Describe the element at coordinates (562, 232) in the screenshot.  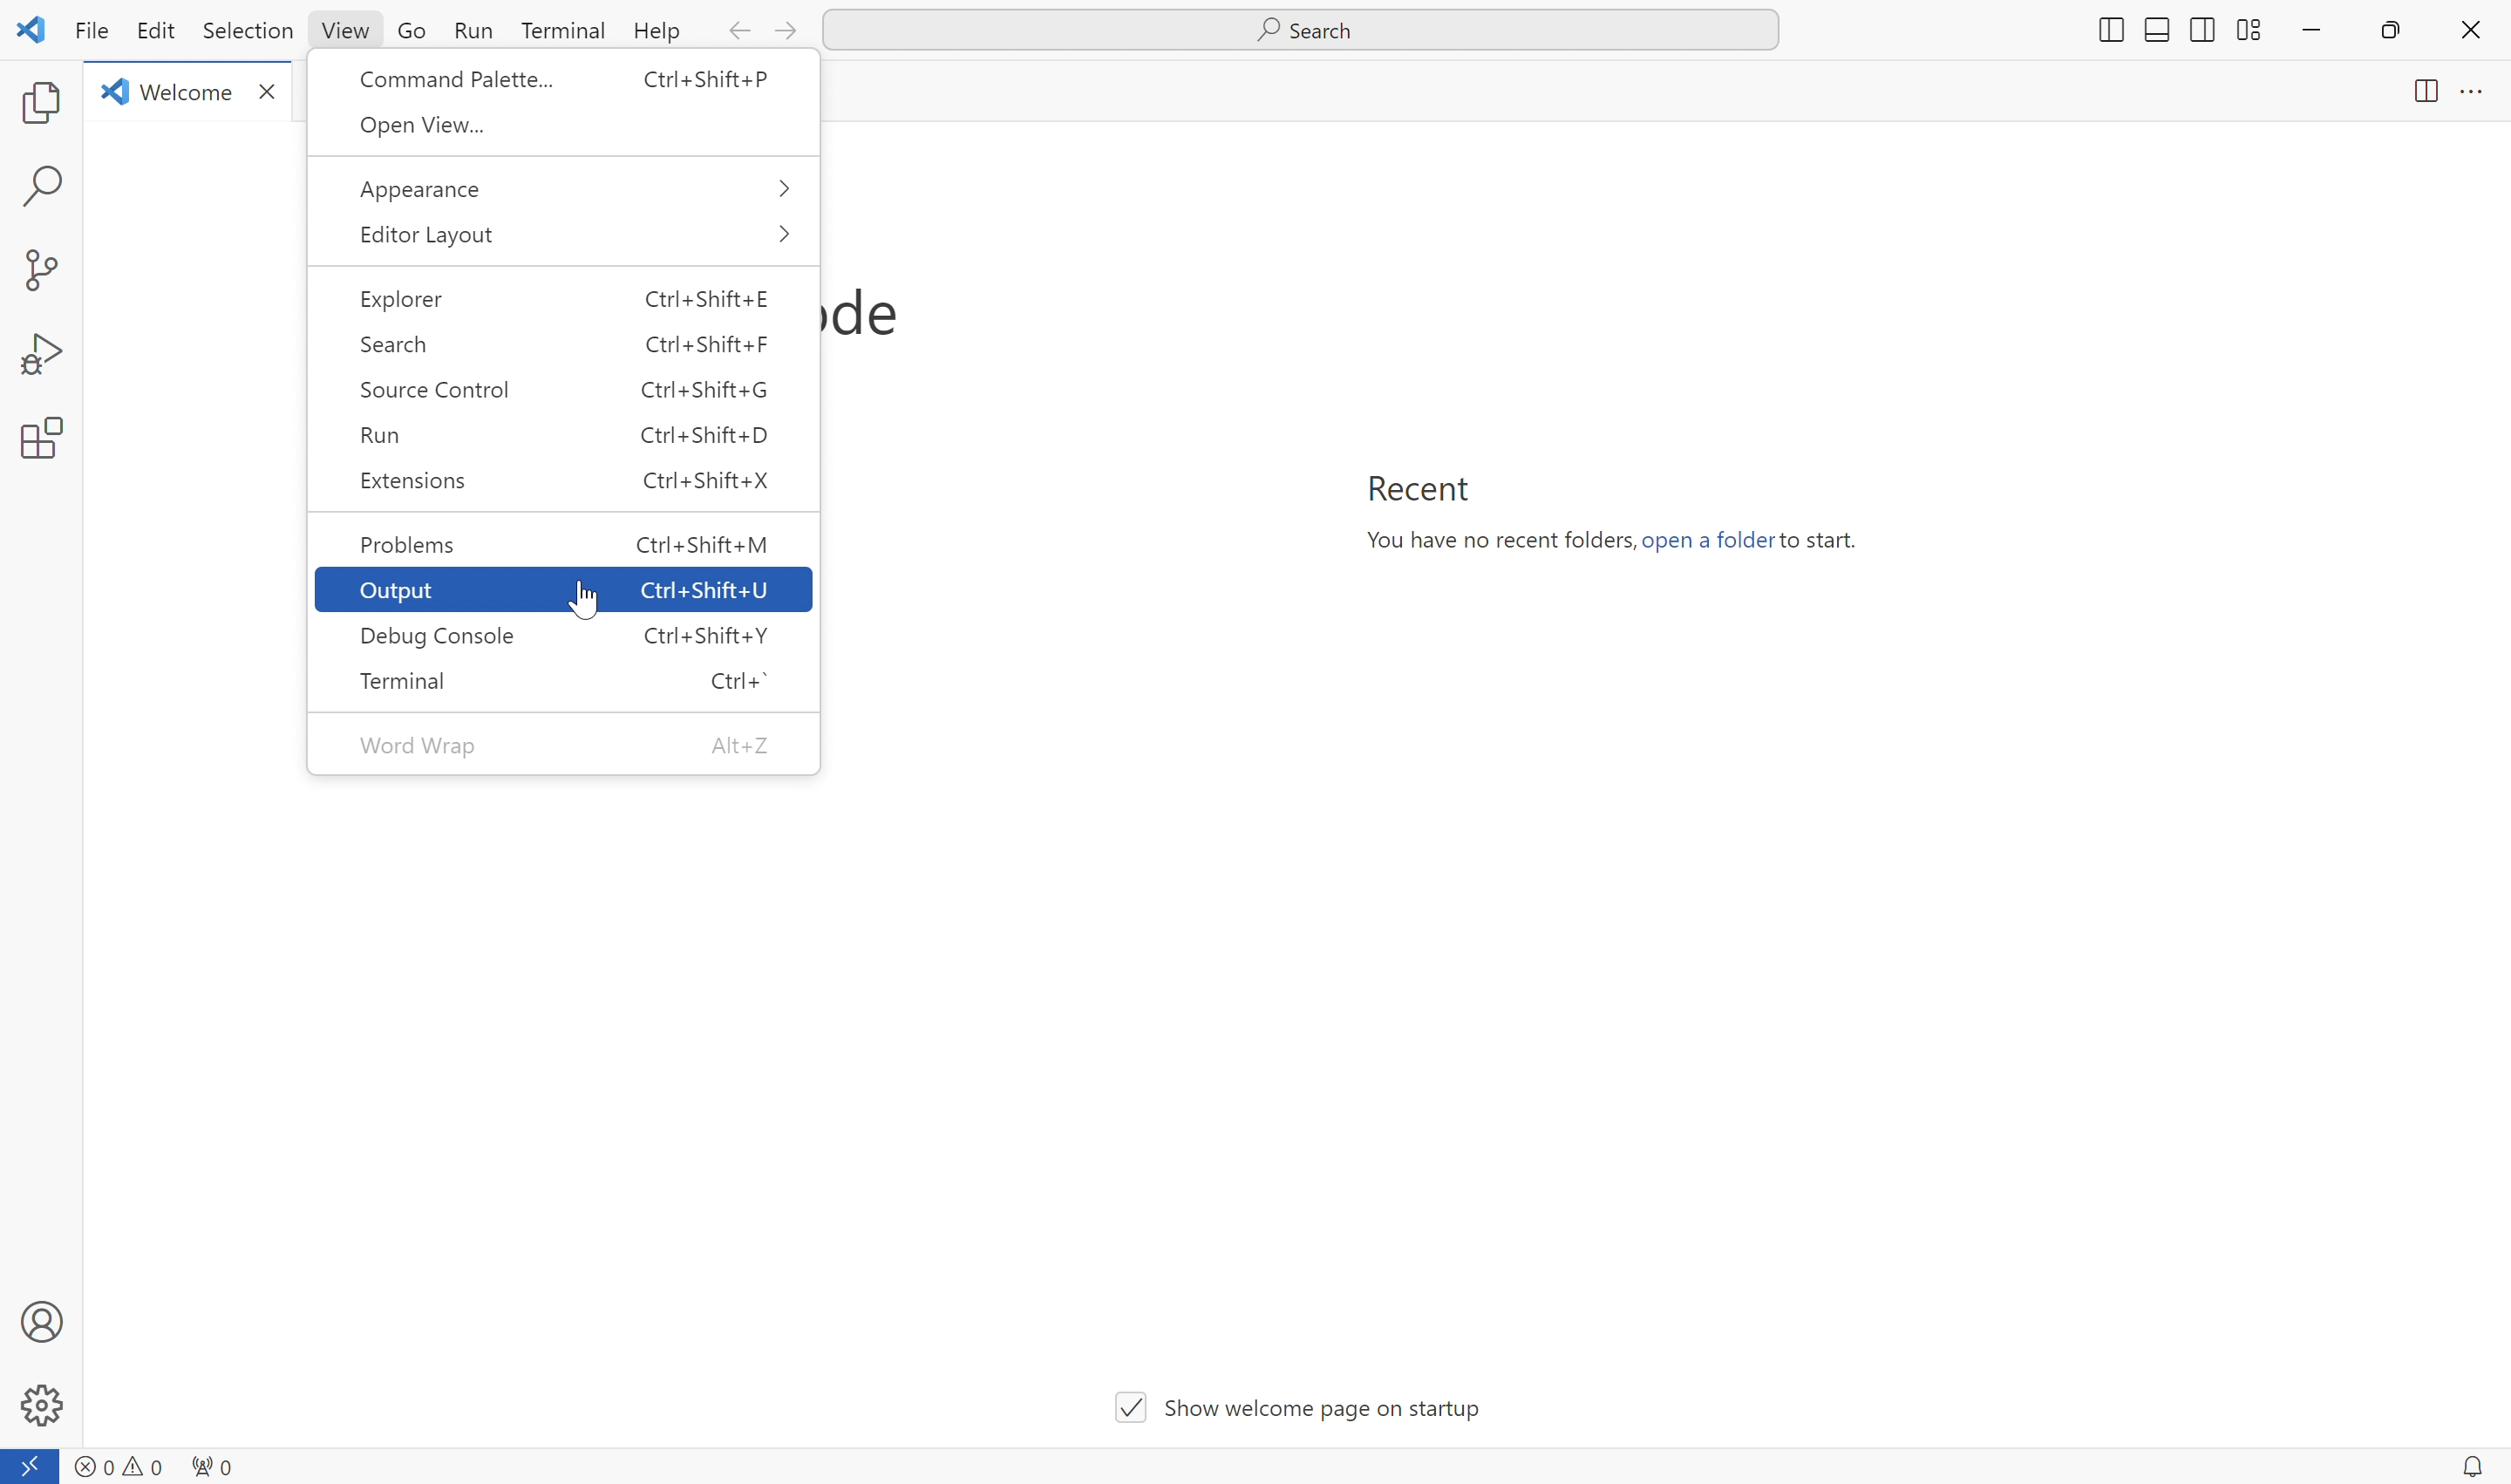
I see `editor layout` at that location.